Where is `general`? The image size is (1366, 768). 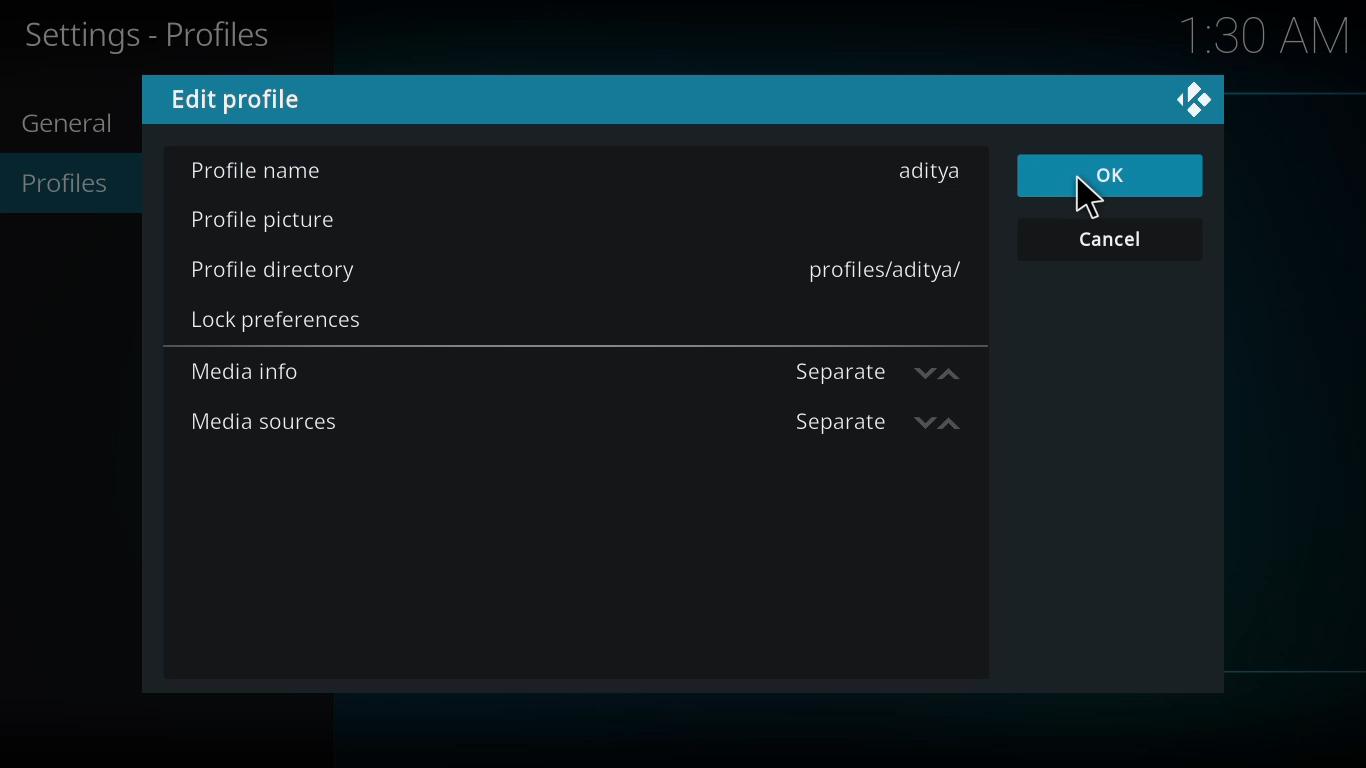
general is located at coordinates (78, 125).